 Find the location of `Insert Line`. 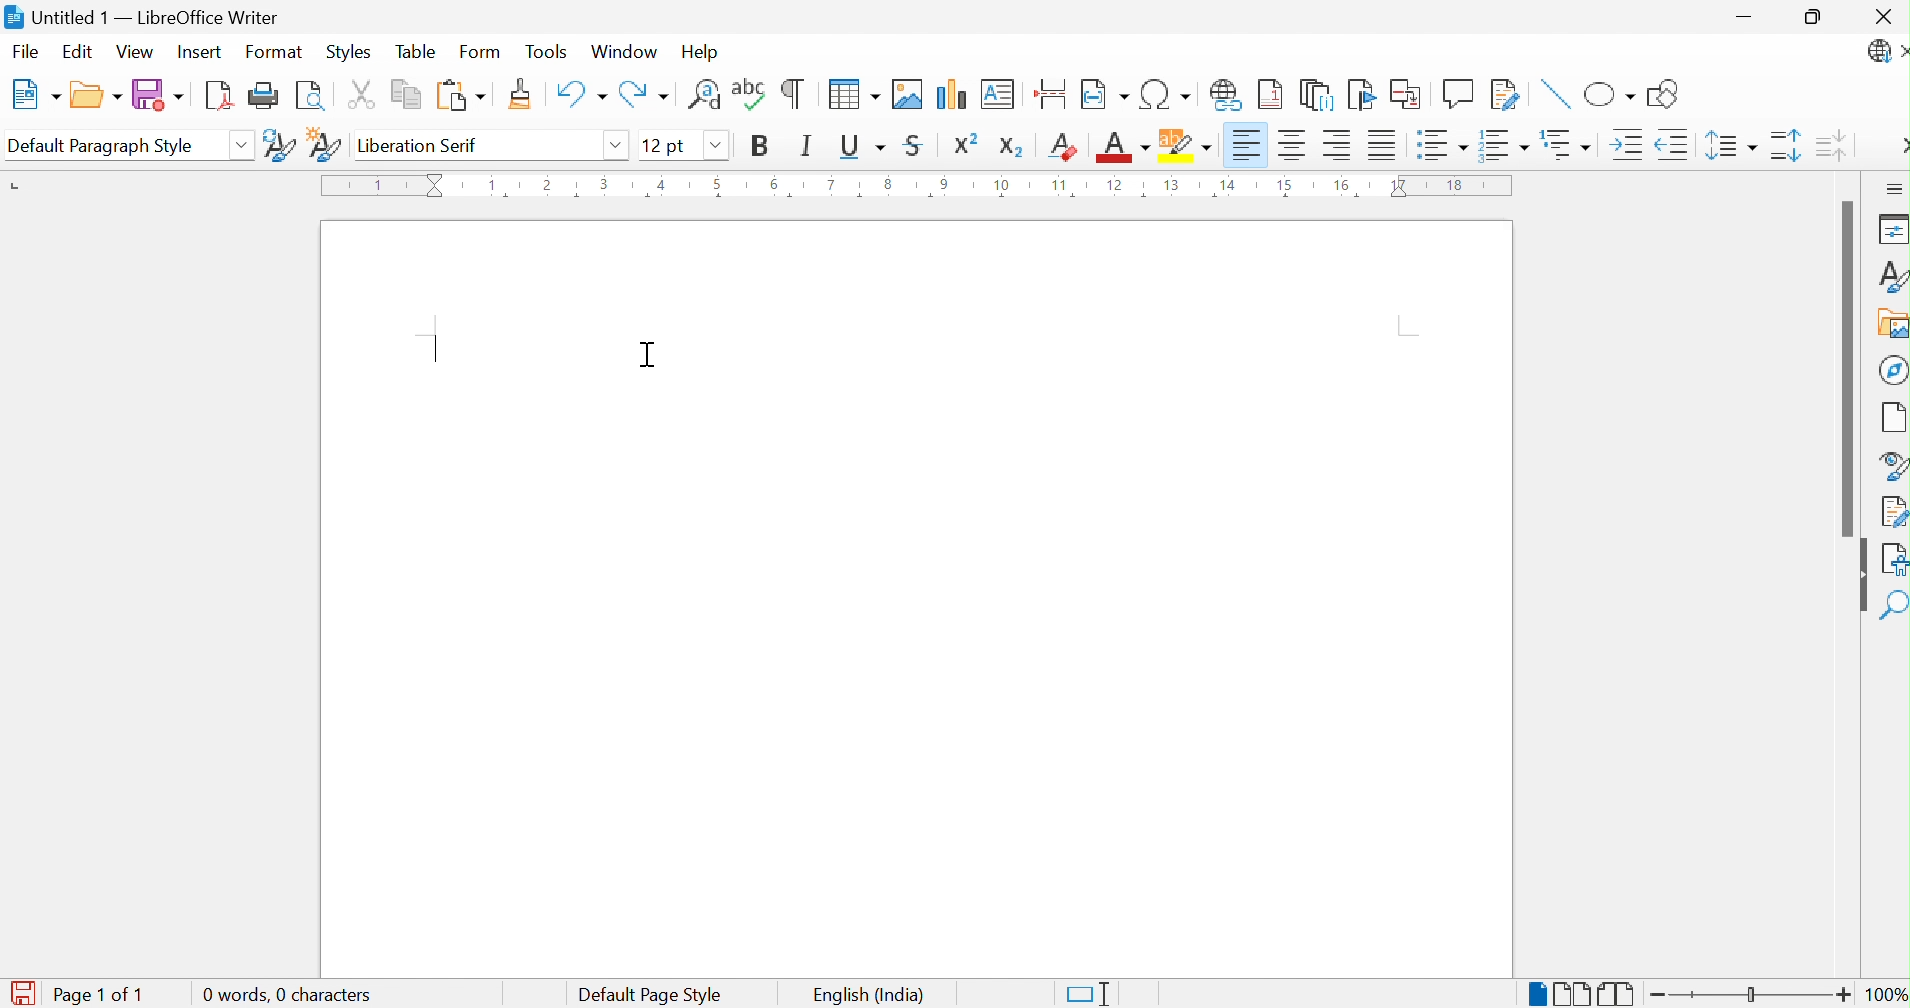

Insert Line is located at coordinates (1553, 94).